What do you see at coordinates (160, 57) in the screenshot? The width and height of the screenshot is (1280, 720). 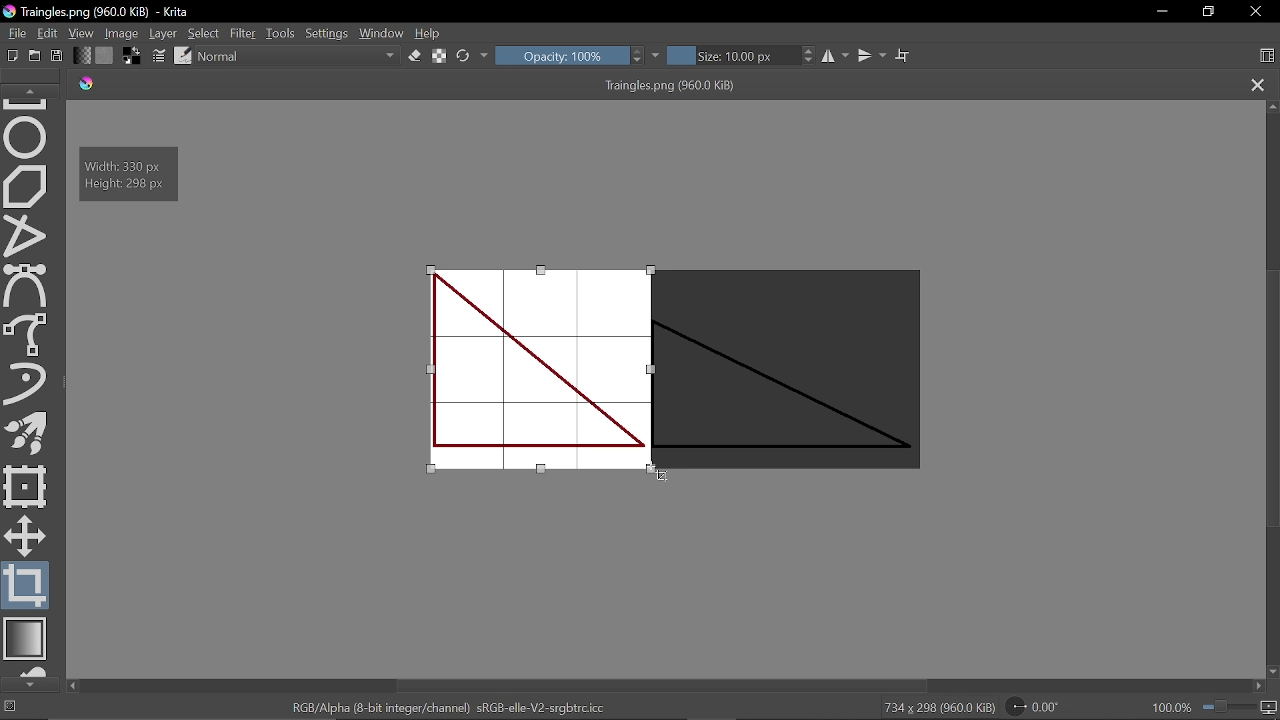 I see `Edit brush settings` at bounding box center [160, 57].